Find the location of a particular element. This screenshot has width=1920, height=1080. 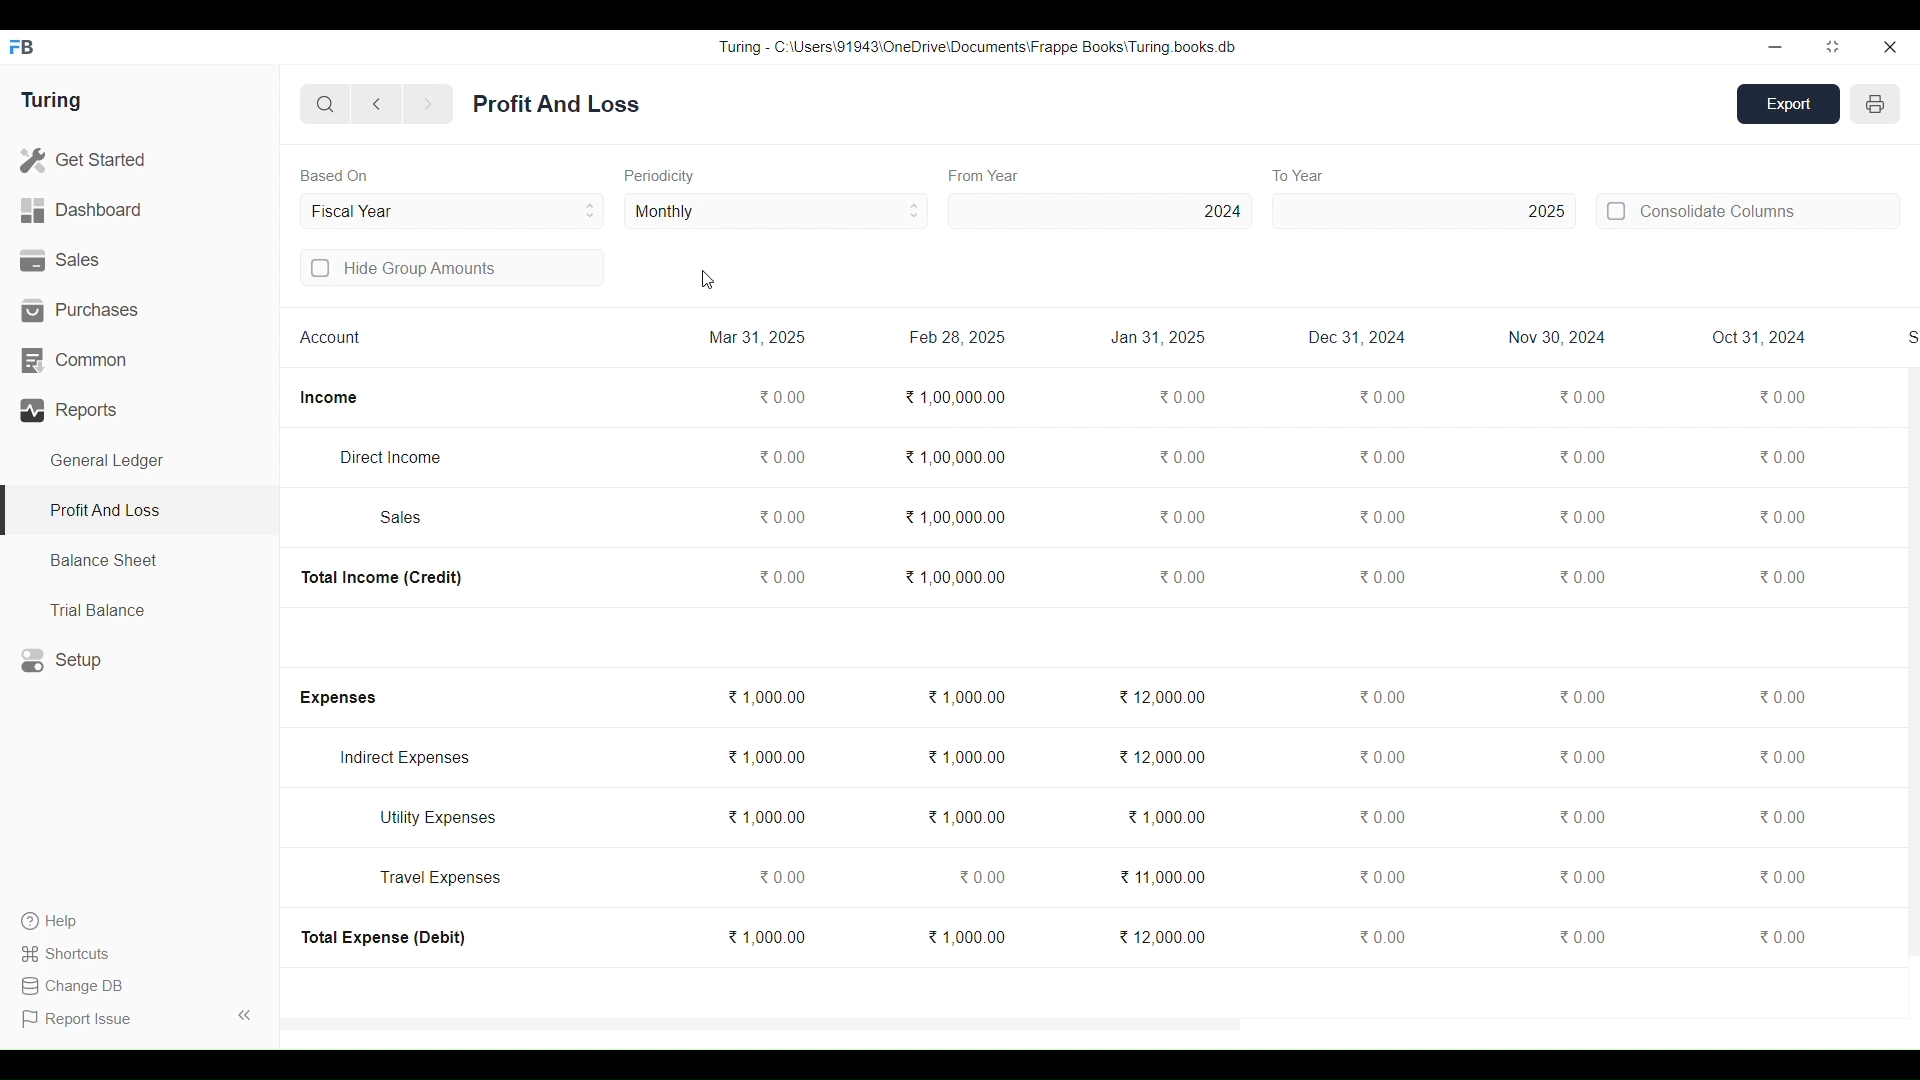

0.00 is located at coordinates (1183, 398).